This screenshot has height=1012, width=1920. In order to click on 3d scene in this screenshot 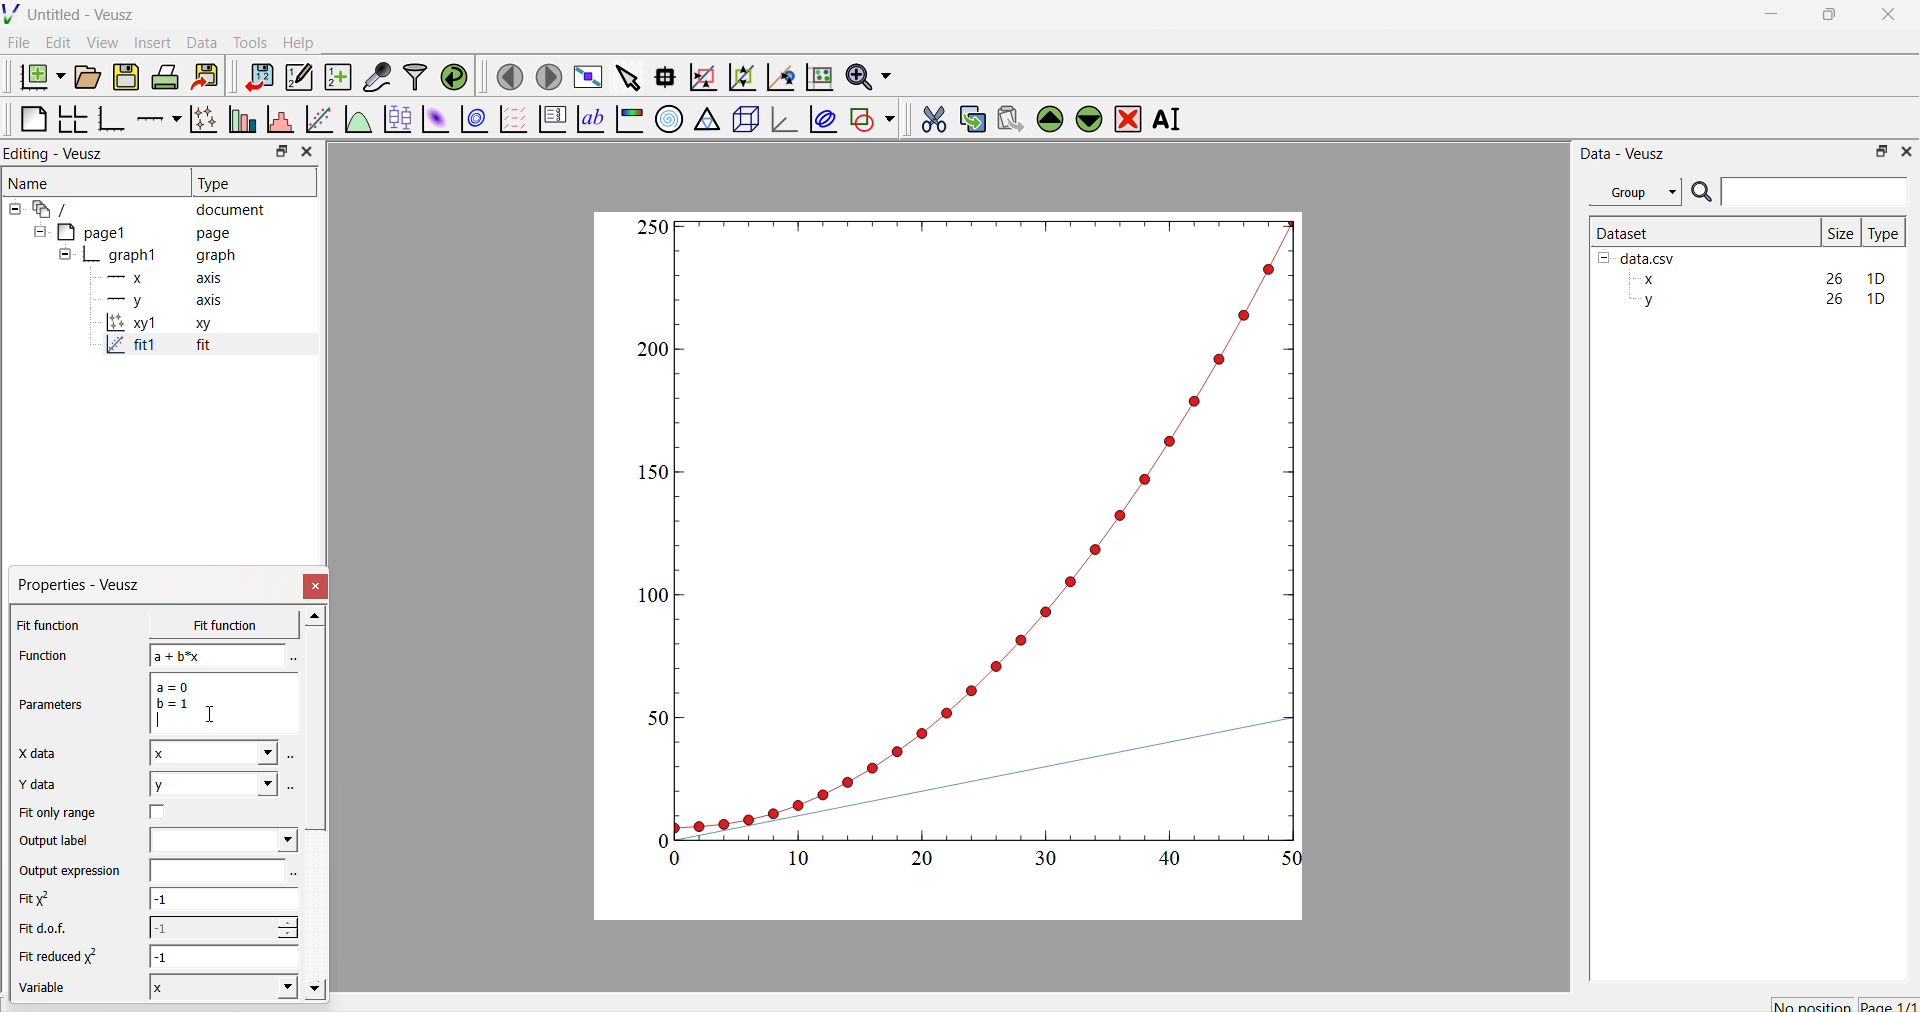, I will do `click(743, 116)`.